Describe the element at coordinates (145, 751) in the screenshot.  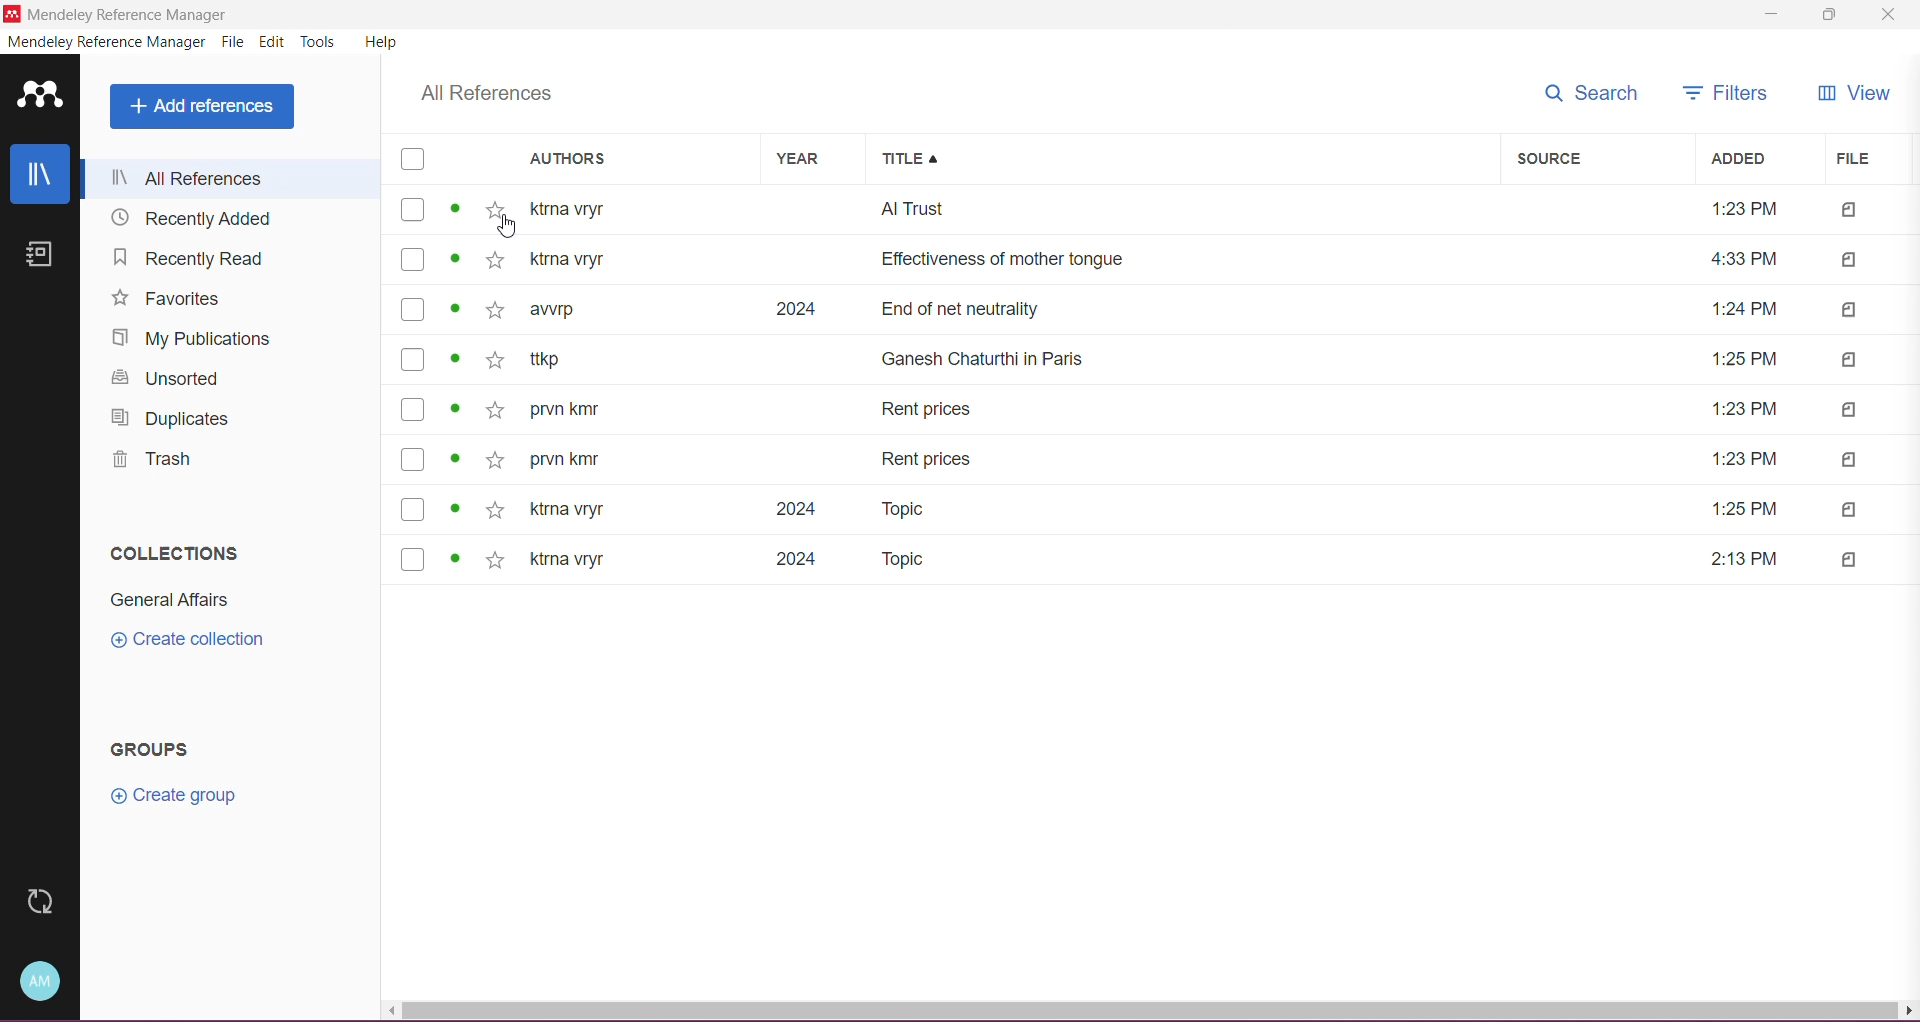
I see `Groups` at that location.